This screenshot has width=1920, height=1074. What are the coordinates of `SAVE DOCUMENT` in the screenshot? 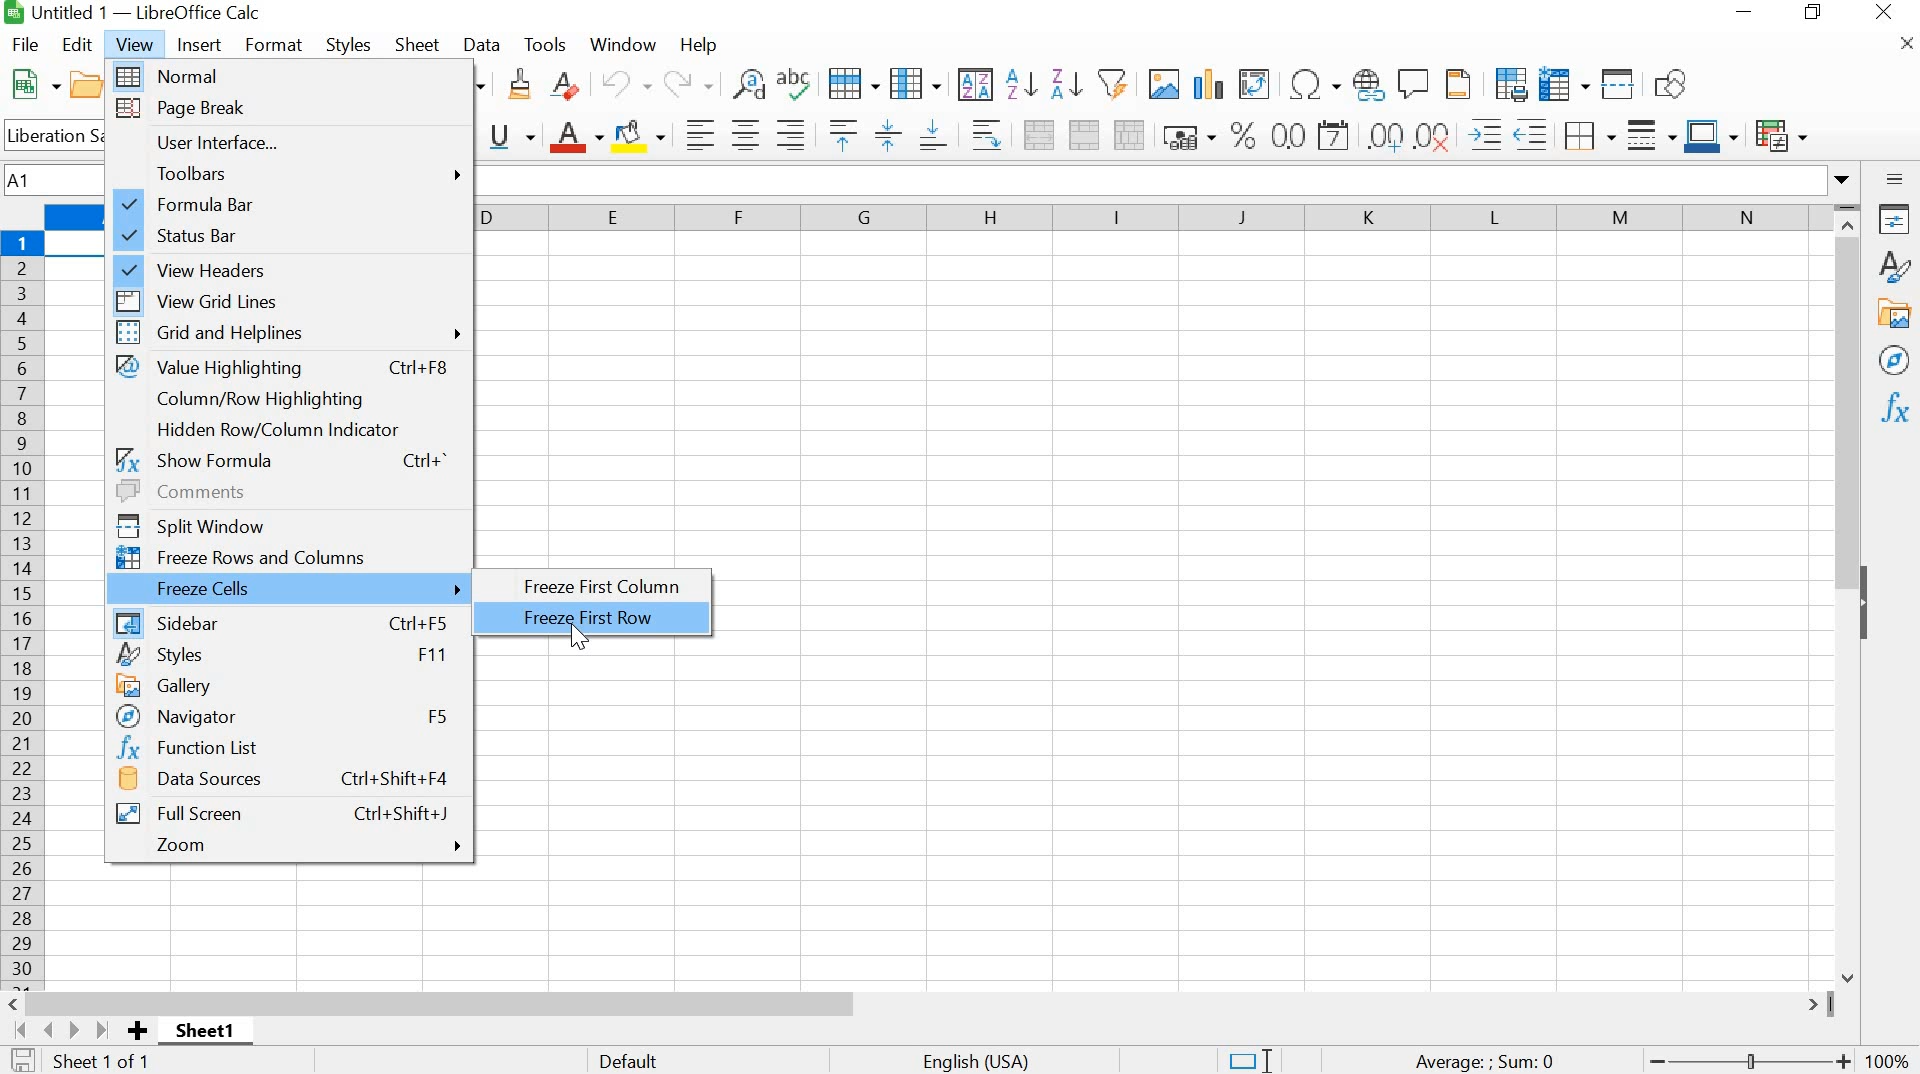 It's located at (28, 1061).